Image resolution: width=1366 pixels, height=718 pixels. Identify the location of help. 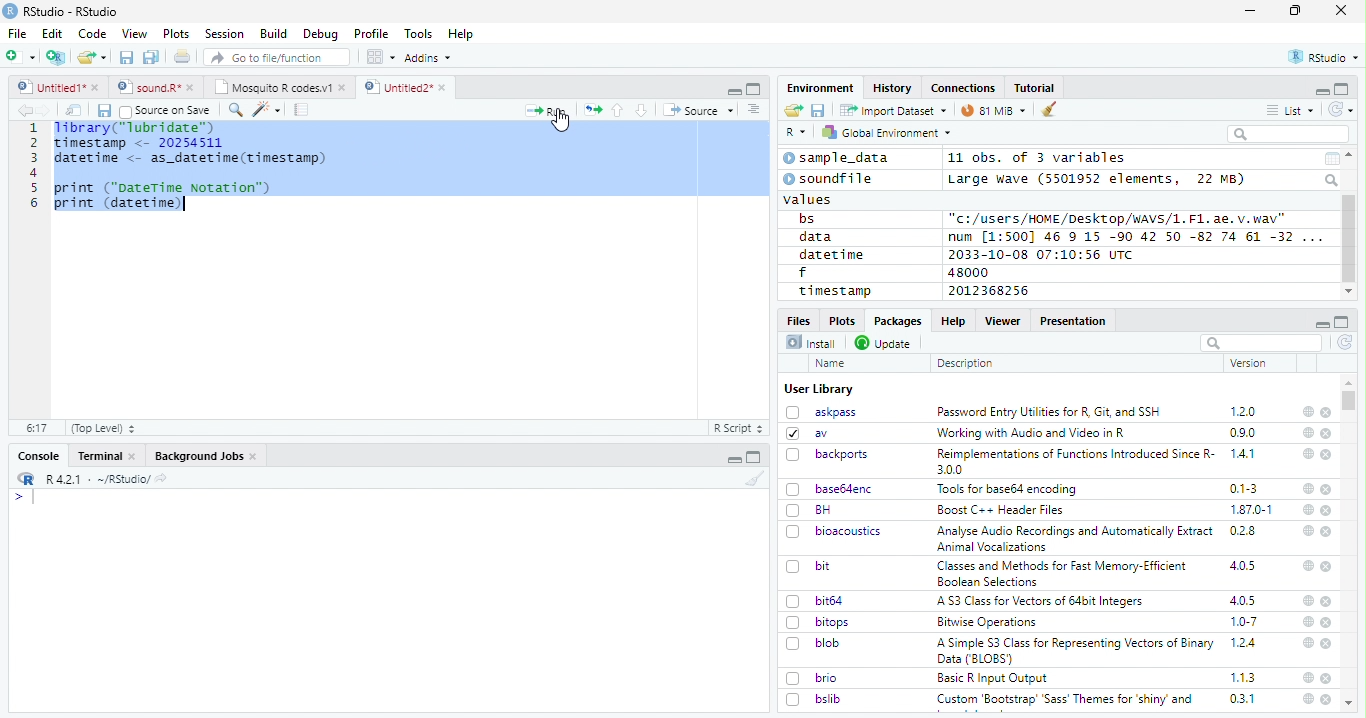
(1307, 453).